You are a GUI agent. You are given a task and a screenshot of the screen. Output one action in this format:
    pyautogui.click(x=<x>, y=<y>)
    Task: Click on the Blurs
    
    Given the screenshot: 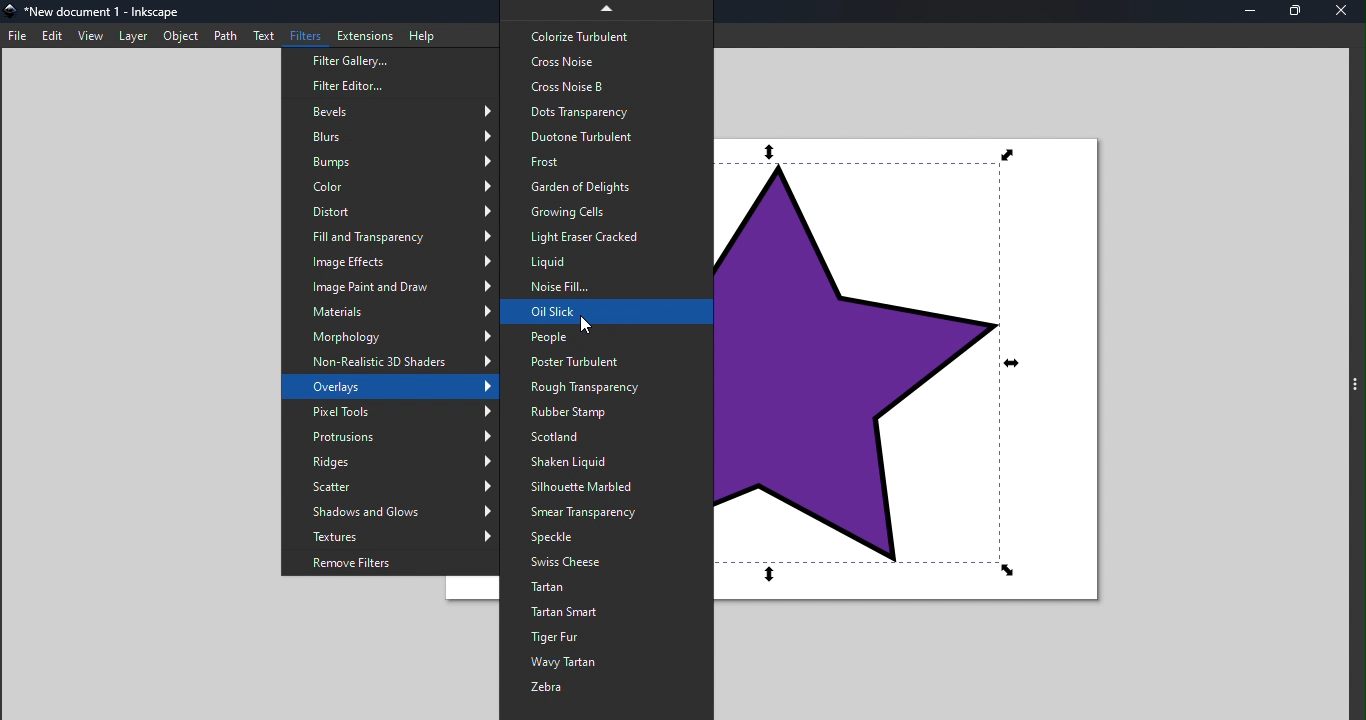 What is the action you would take?
    pyautogui.click(x=388, y=133)
    